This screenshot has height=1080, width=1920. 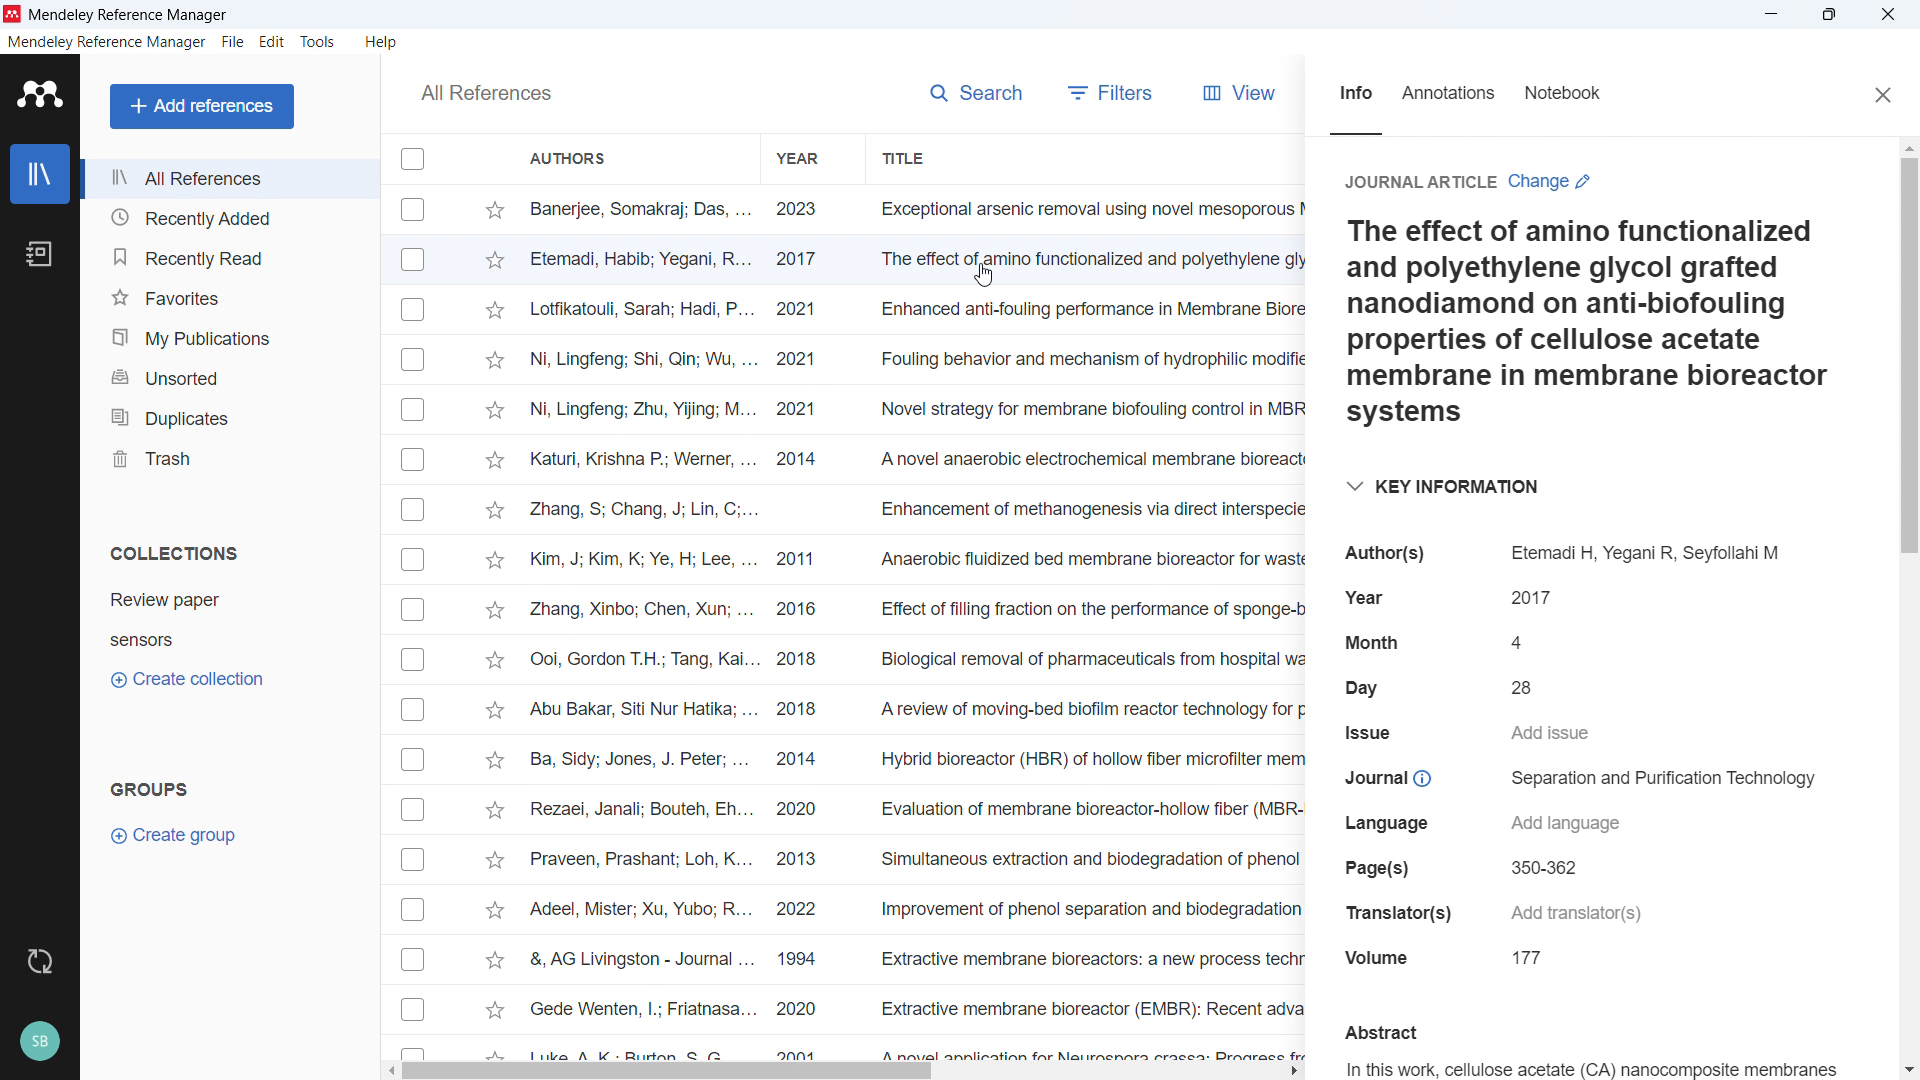 What do you see at coordinates (800, 158) in the screenshot?
I see `sort by Year of publication` at bounding box center [800, 158].